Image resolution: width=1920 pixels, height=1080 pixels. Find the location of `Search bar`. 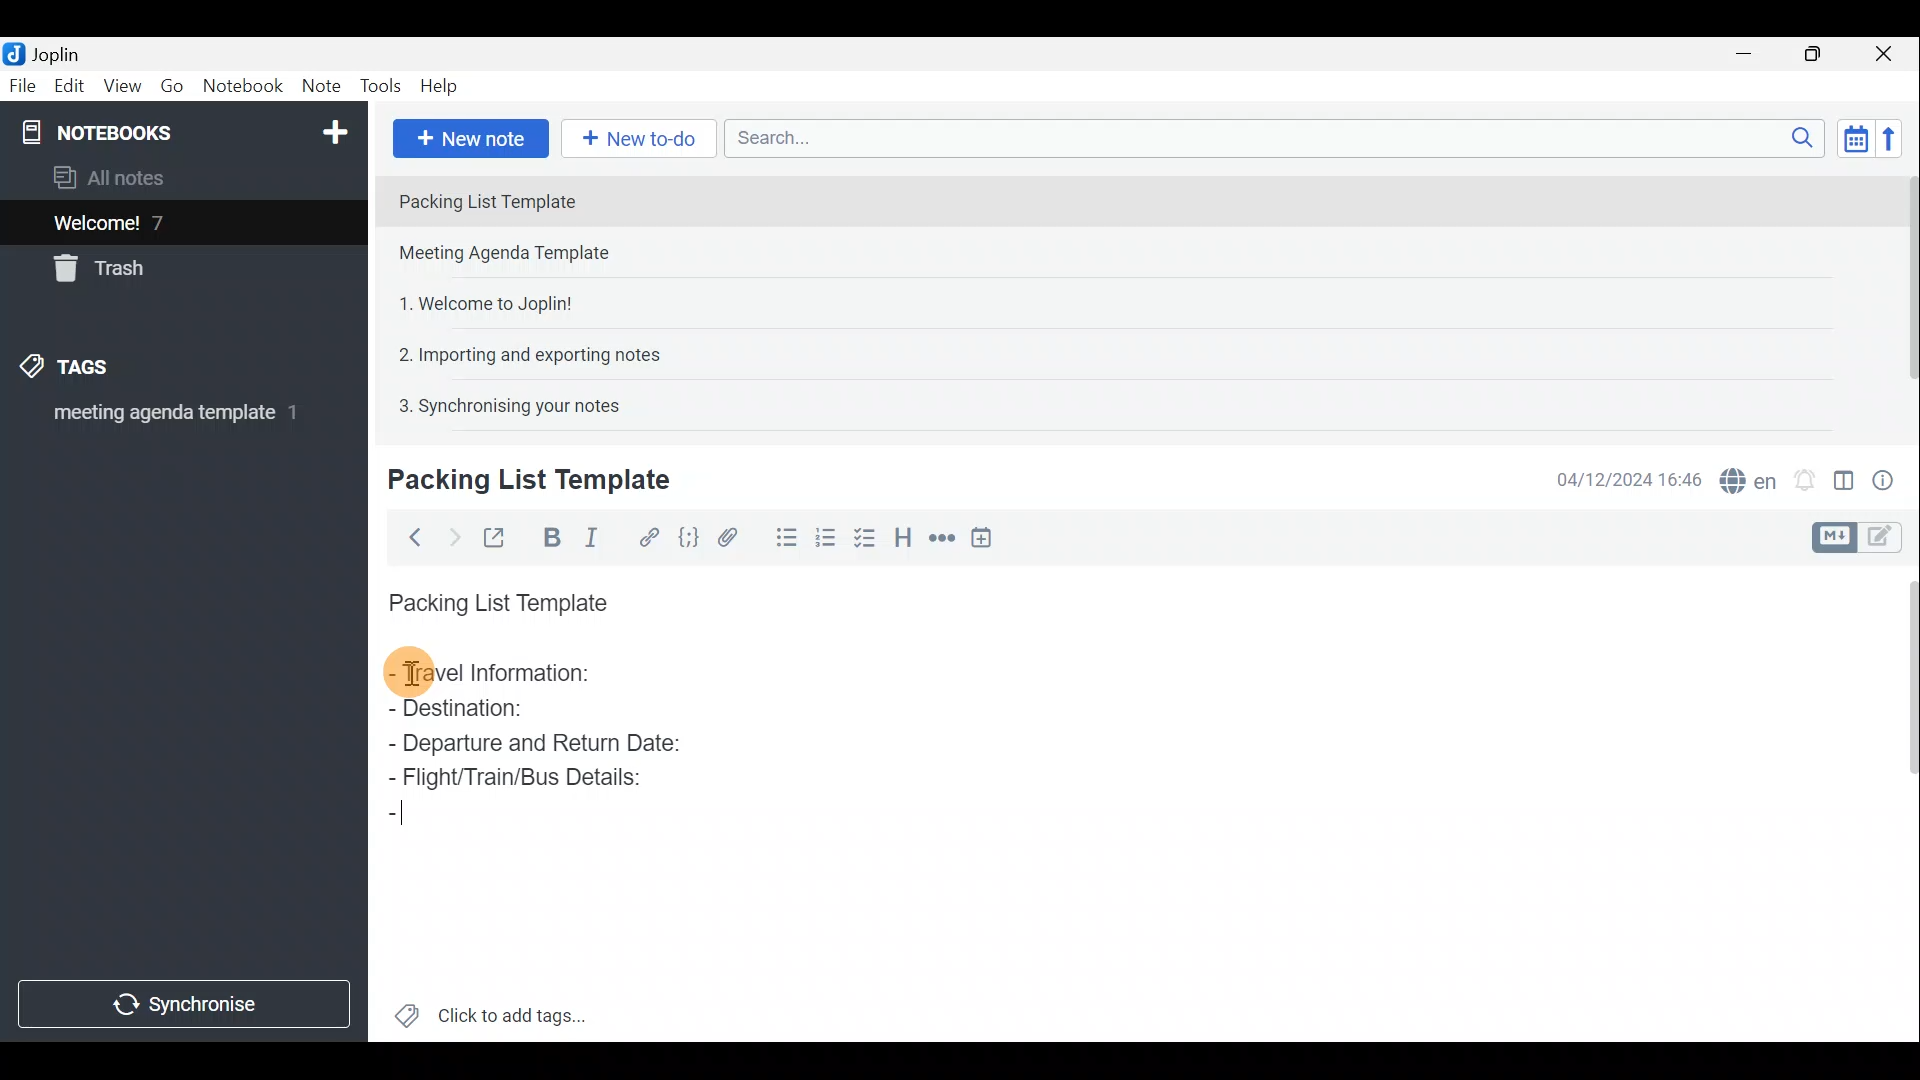

Search bar is located at coordinates (1269, 140).